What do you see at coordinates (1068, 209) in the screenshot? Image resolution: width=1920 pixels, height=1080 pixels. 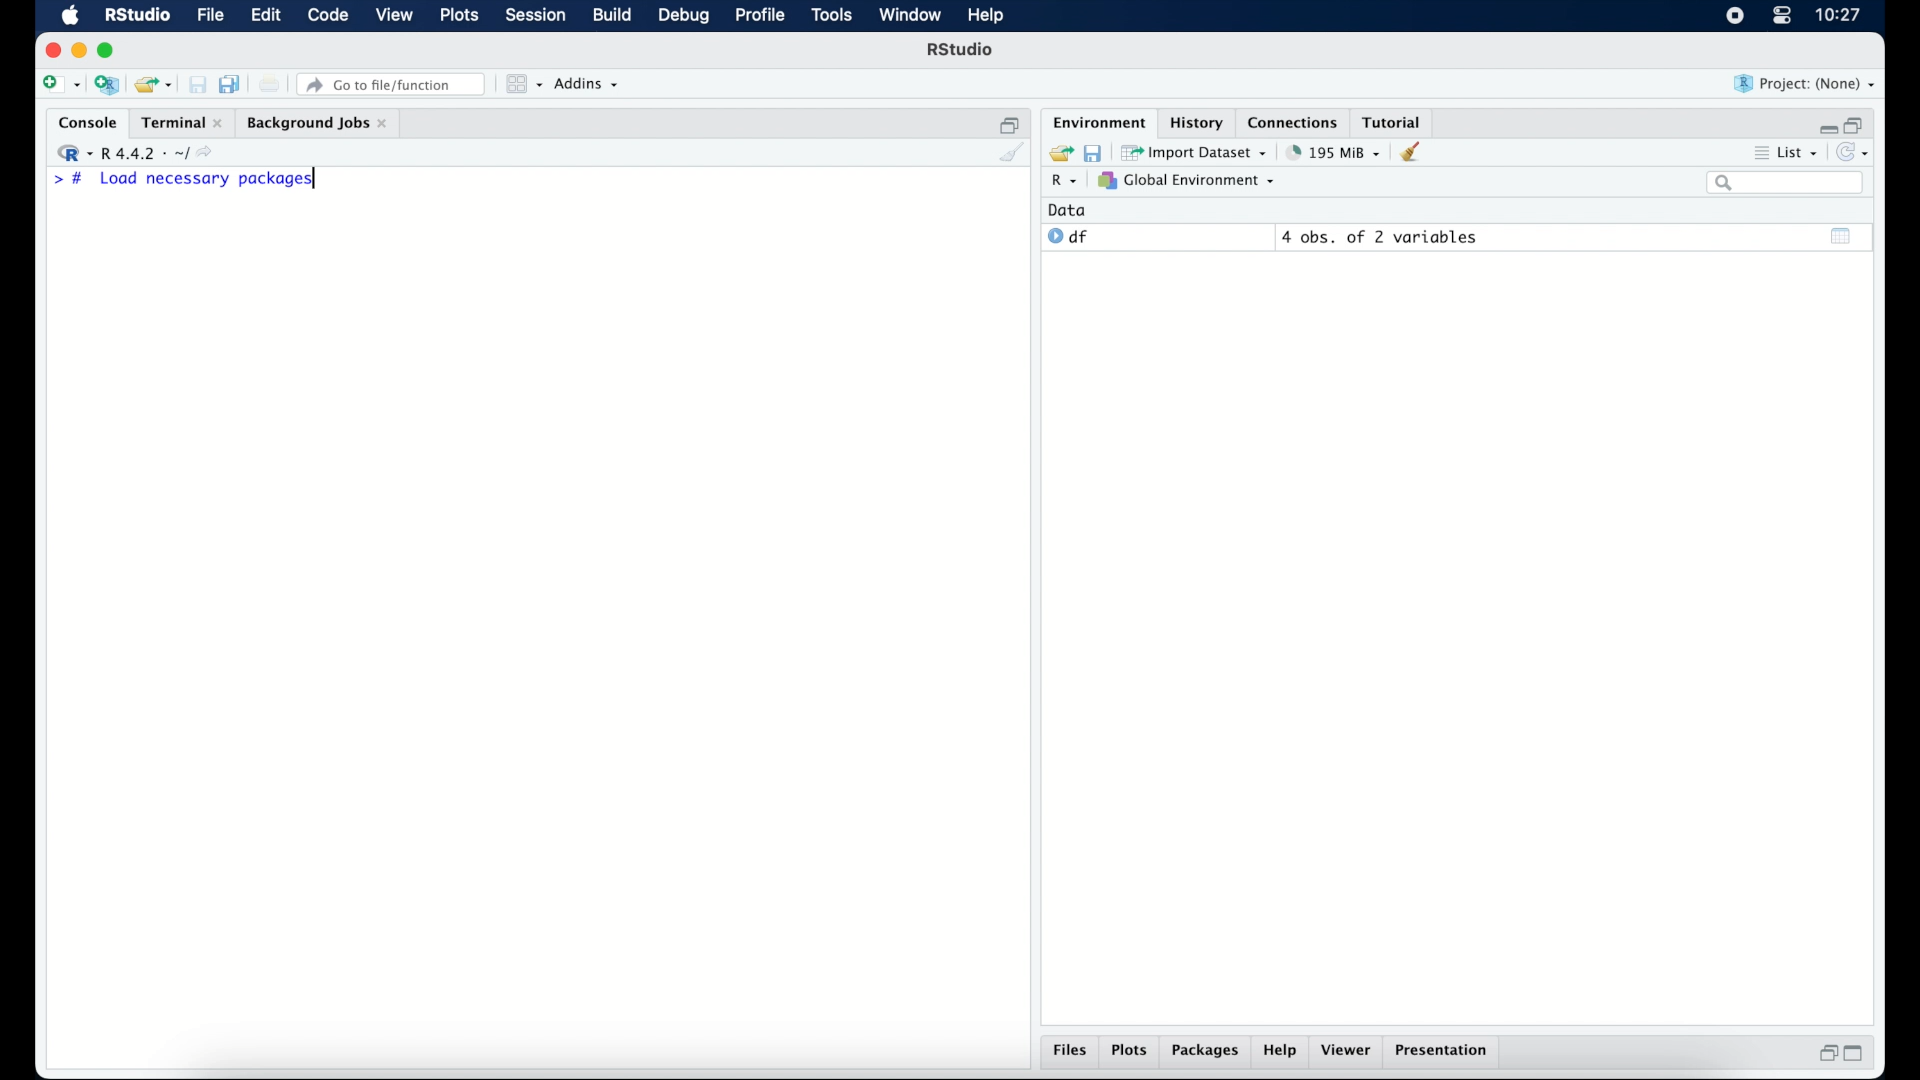 I see `date` at bounding box center [1068, 209].